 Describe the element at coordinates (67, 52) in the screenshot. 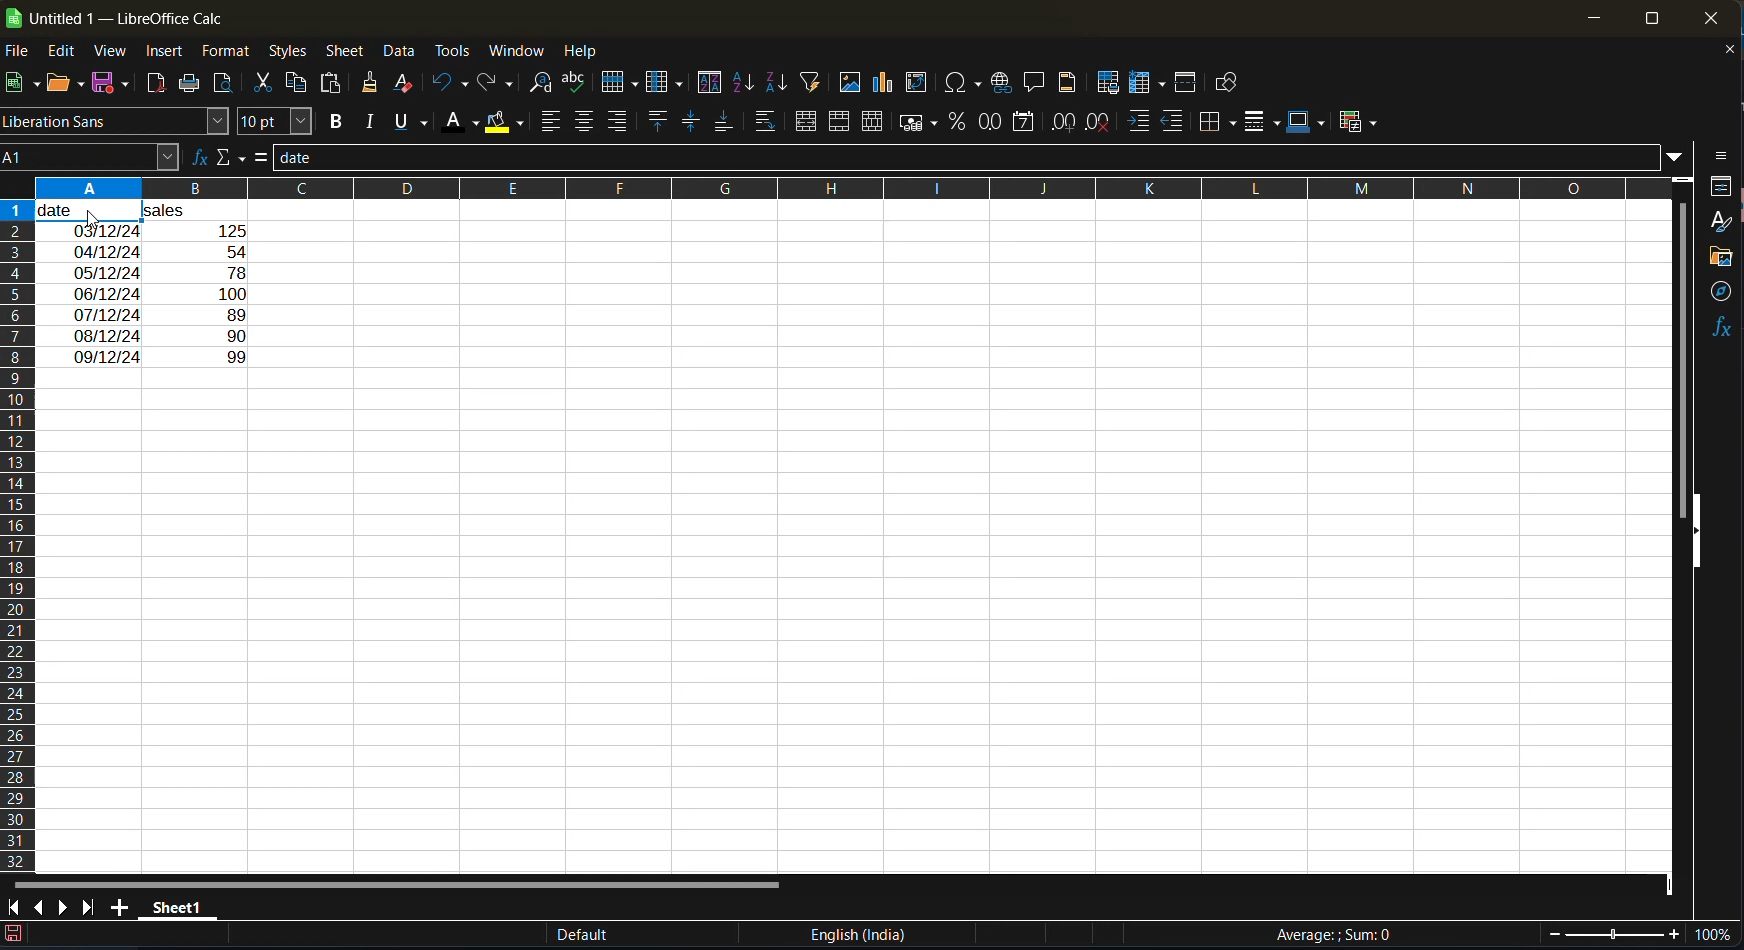

I see `edit` at that location.